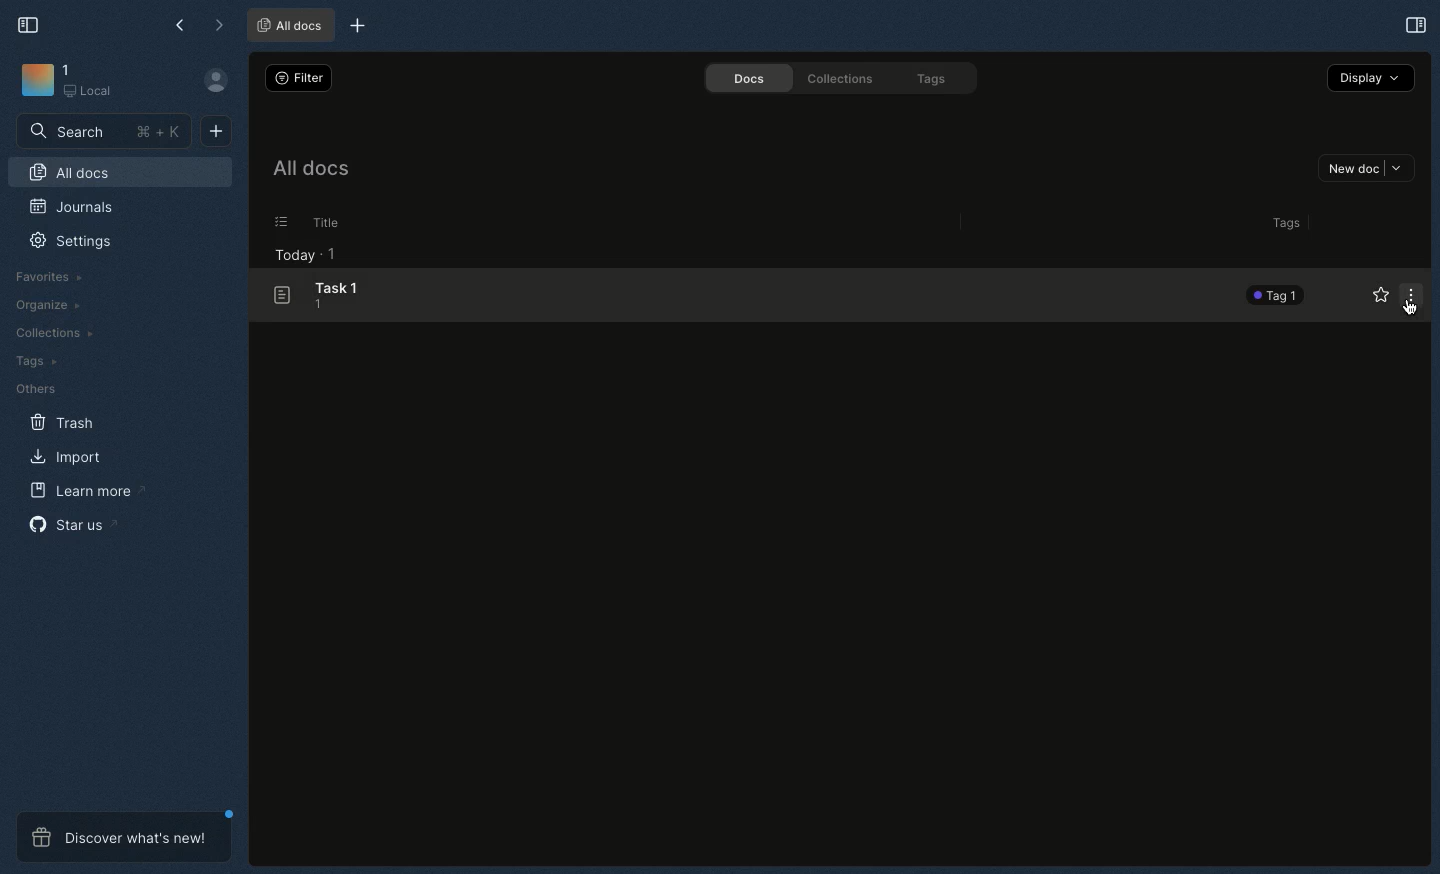  What do you see at coordinates (356, 25) in the screenshot?
I see `New tab` at bounding box center [356, 25].